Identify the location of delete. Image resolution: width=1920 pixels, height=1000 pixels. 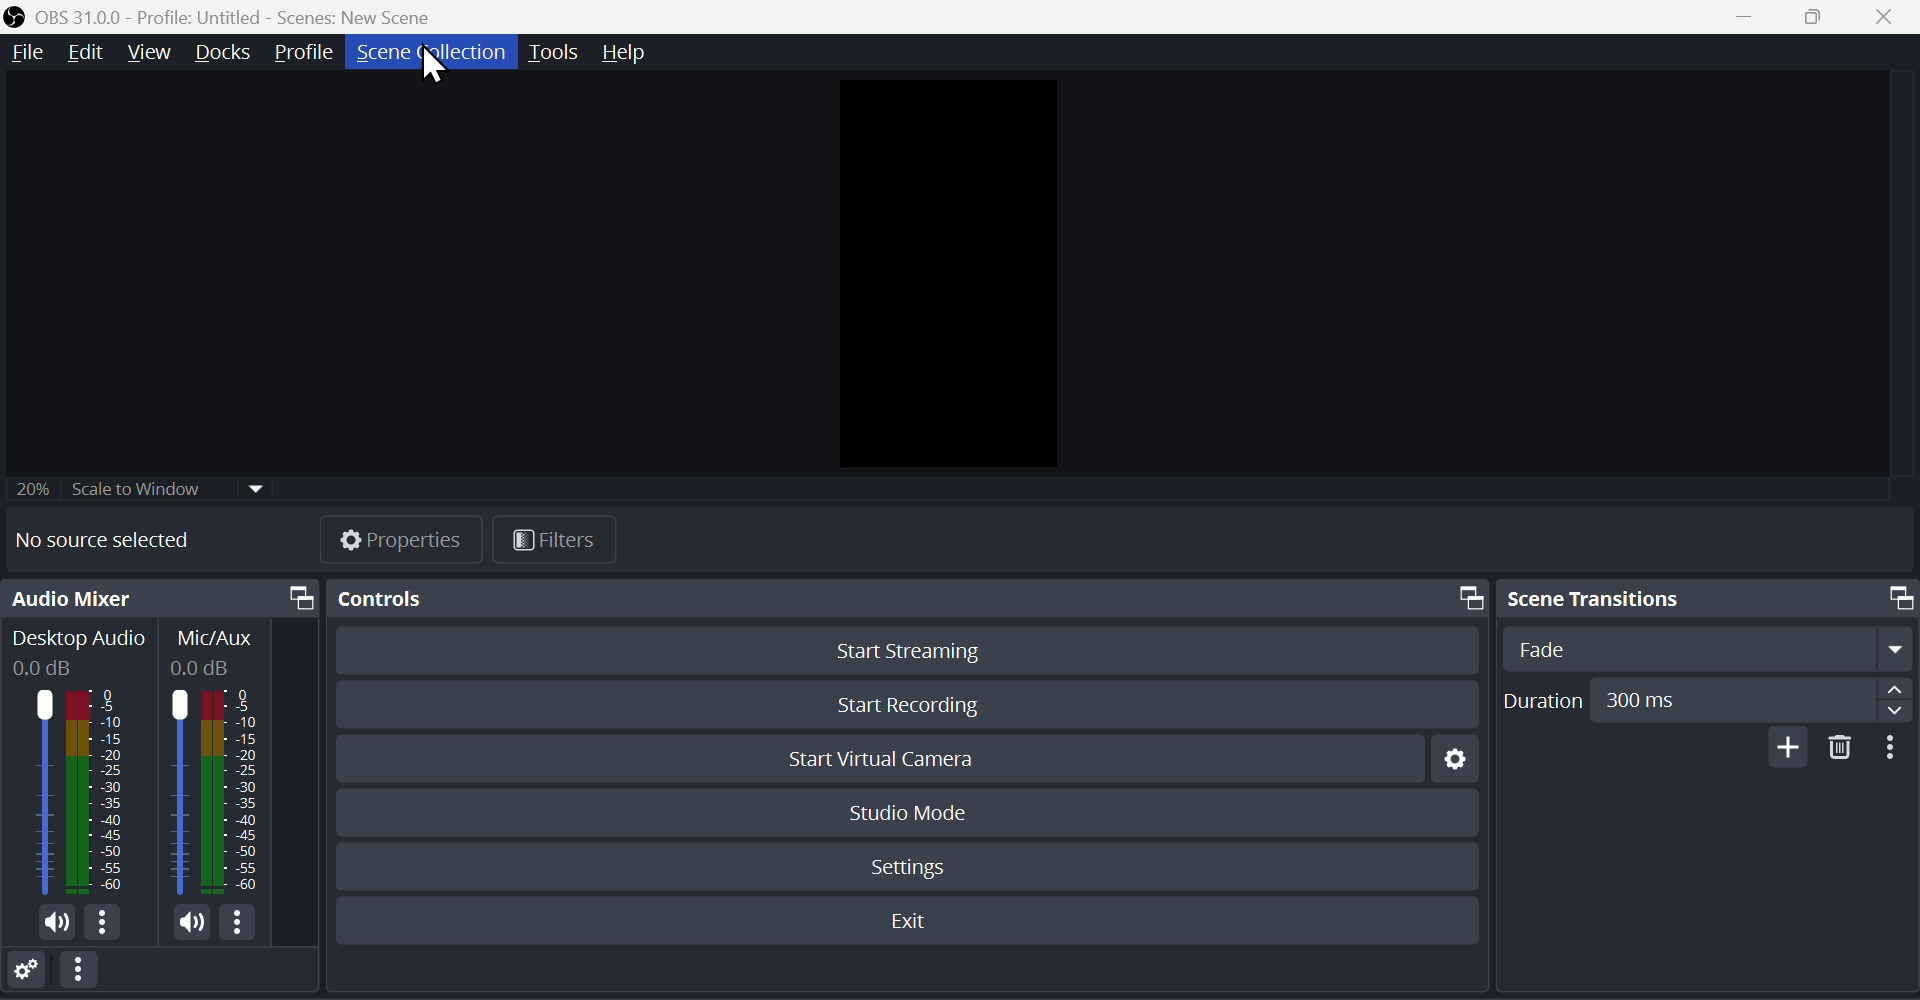
(1841, 748).